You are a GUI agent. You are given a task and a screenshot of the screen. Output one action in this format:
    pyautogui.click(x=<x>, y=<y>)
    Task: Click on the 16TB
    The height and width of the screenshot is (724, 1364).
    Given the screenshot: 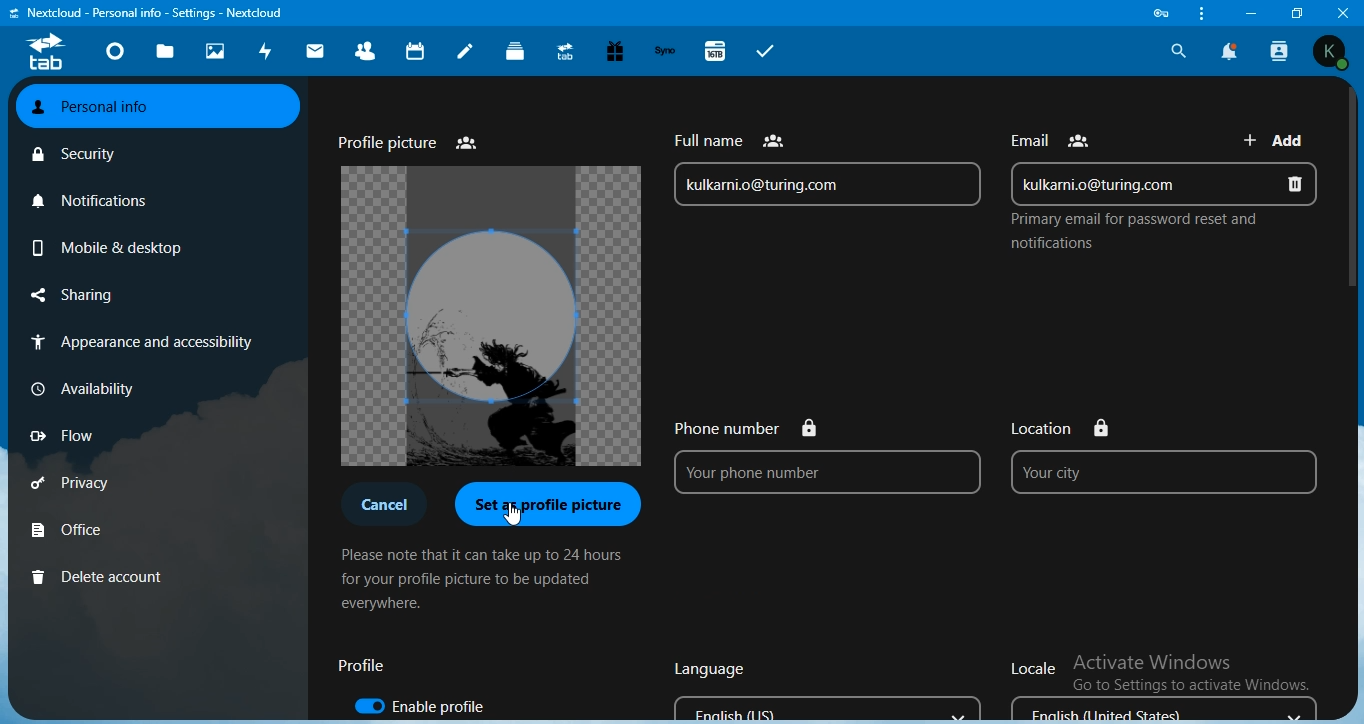 What is the action you would take?
    pyautogui.click(x=717, y=50)
    